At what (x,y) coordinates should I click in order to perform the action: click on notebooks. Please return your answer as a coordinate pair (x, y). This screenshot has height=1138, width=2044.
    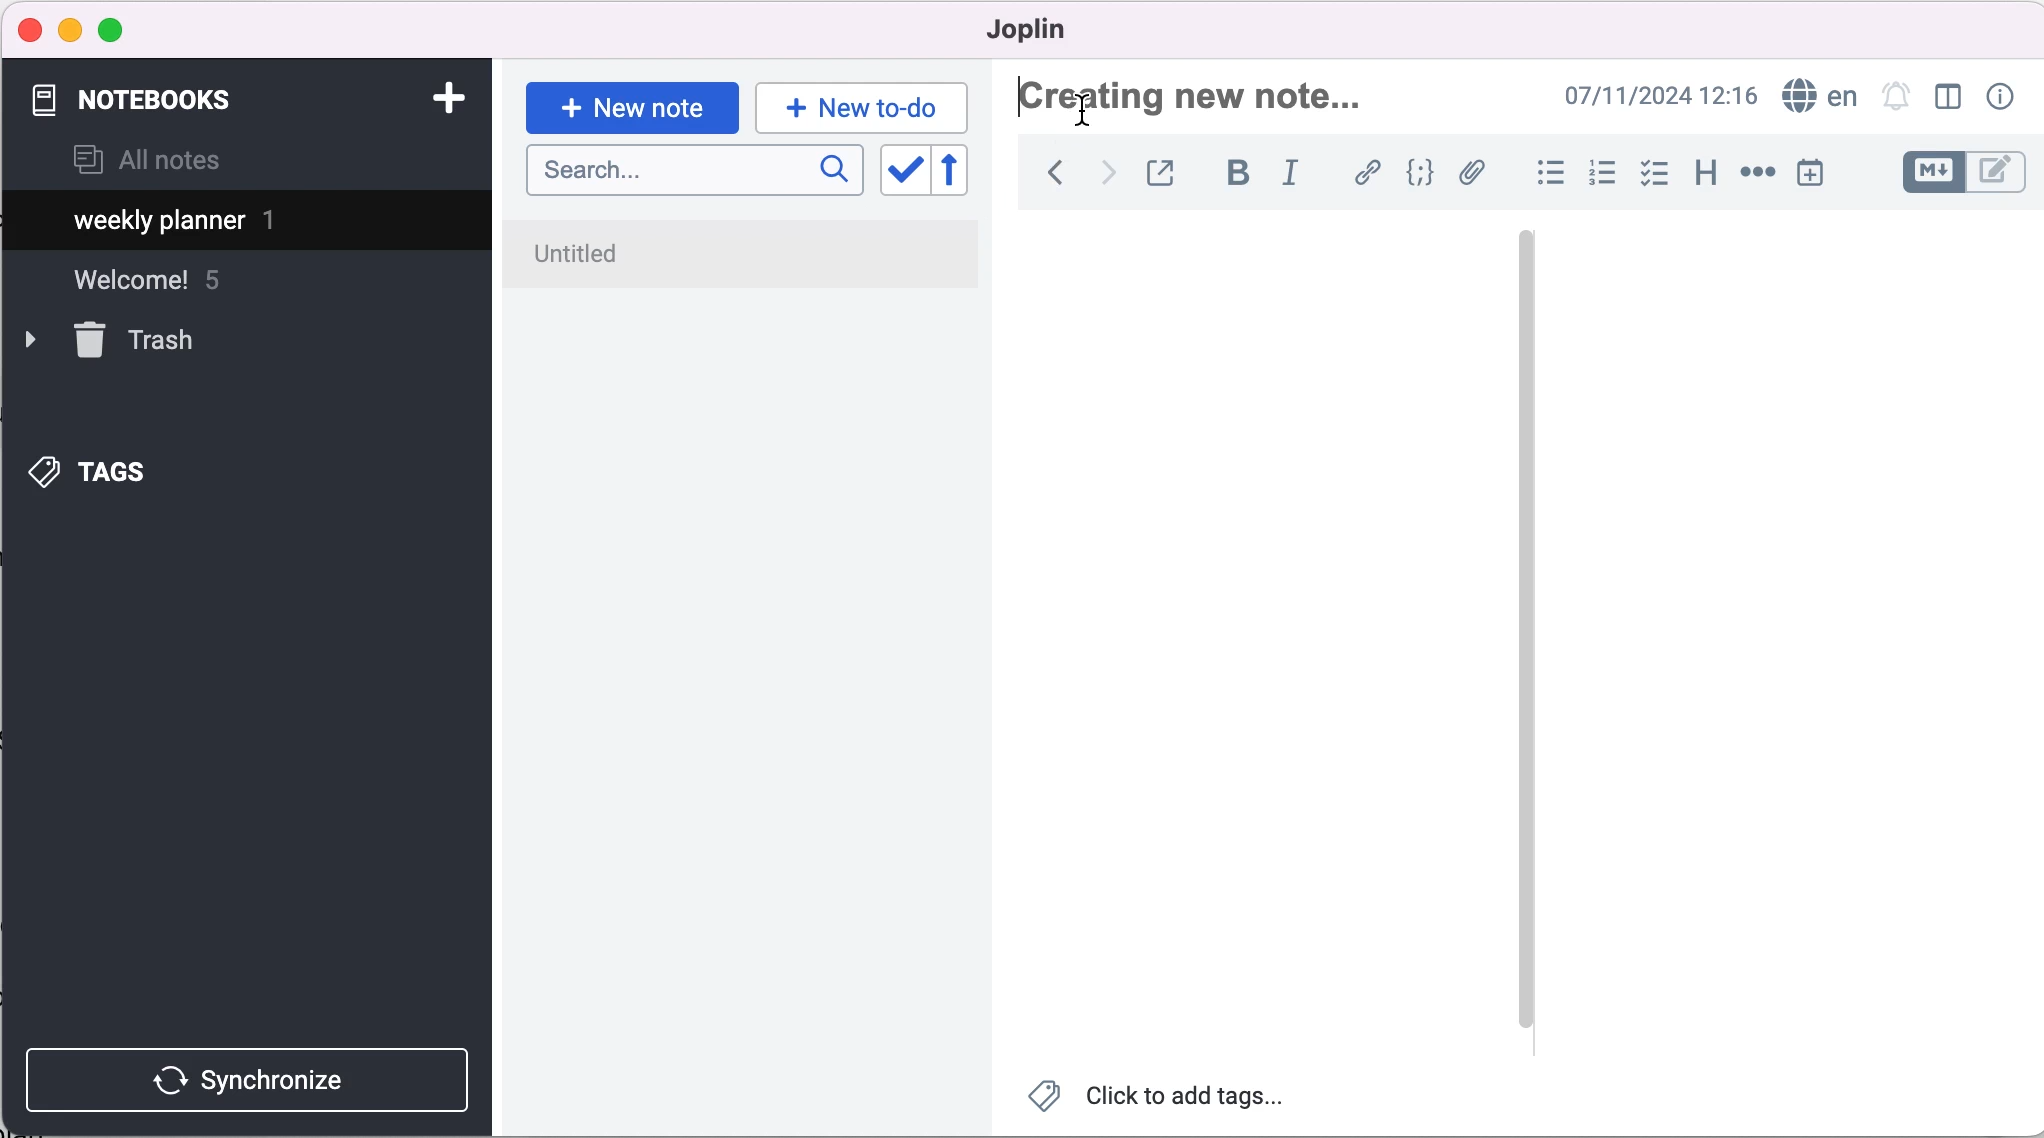
    Looking at the image, I should click on (148, 100).